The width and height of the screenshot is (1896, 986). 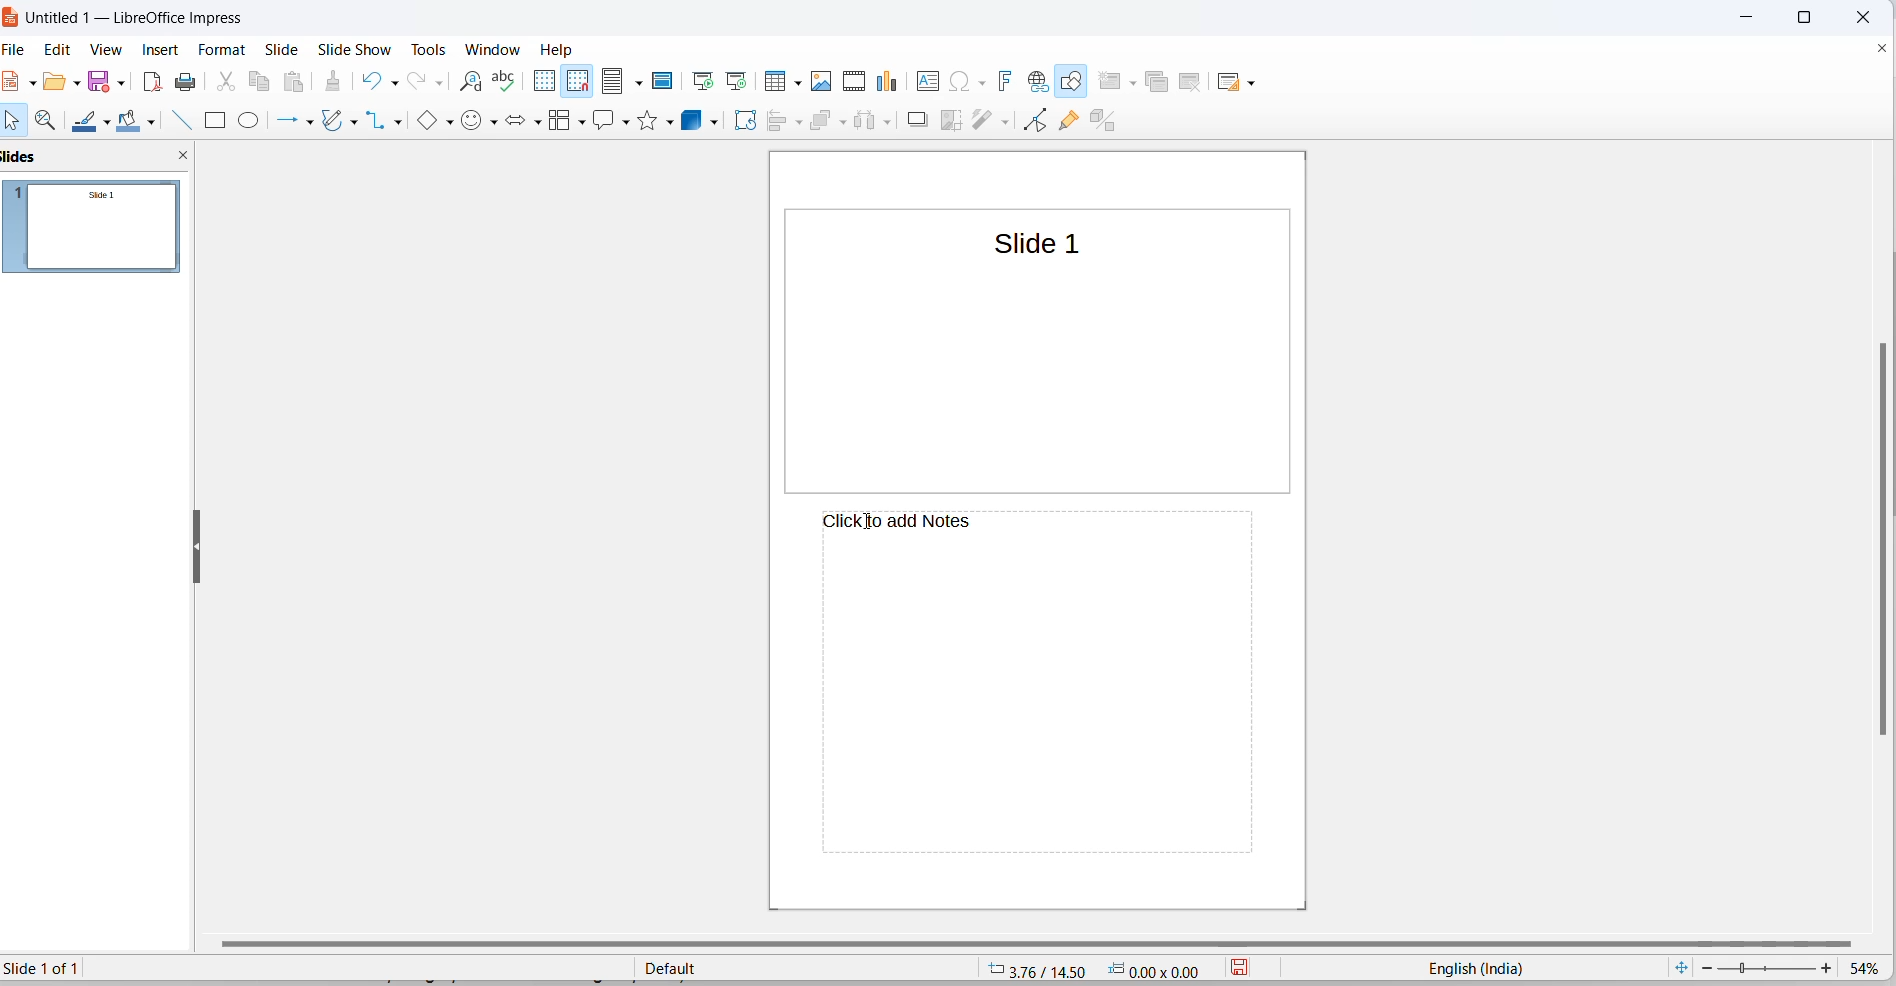 I want to click on insert, so click(x=163, y=51).